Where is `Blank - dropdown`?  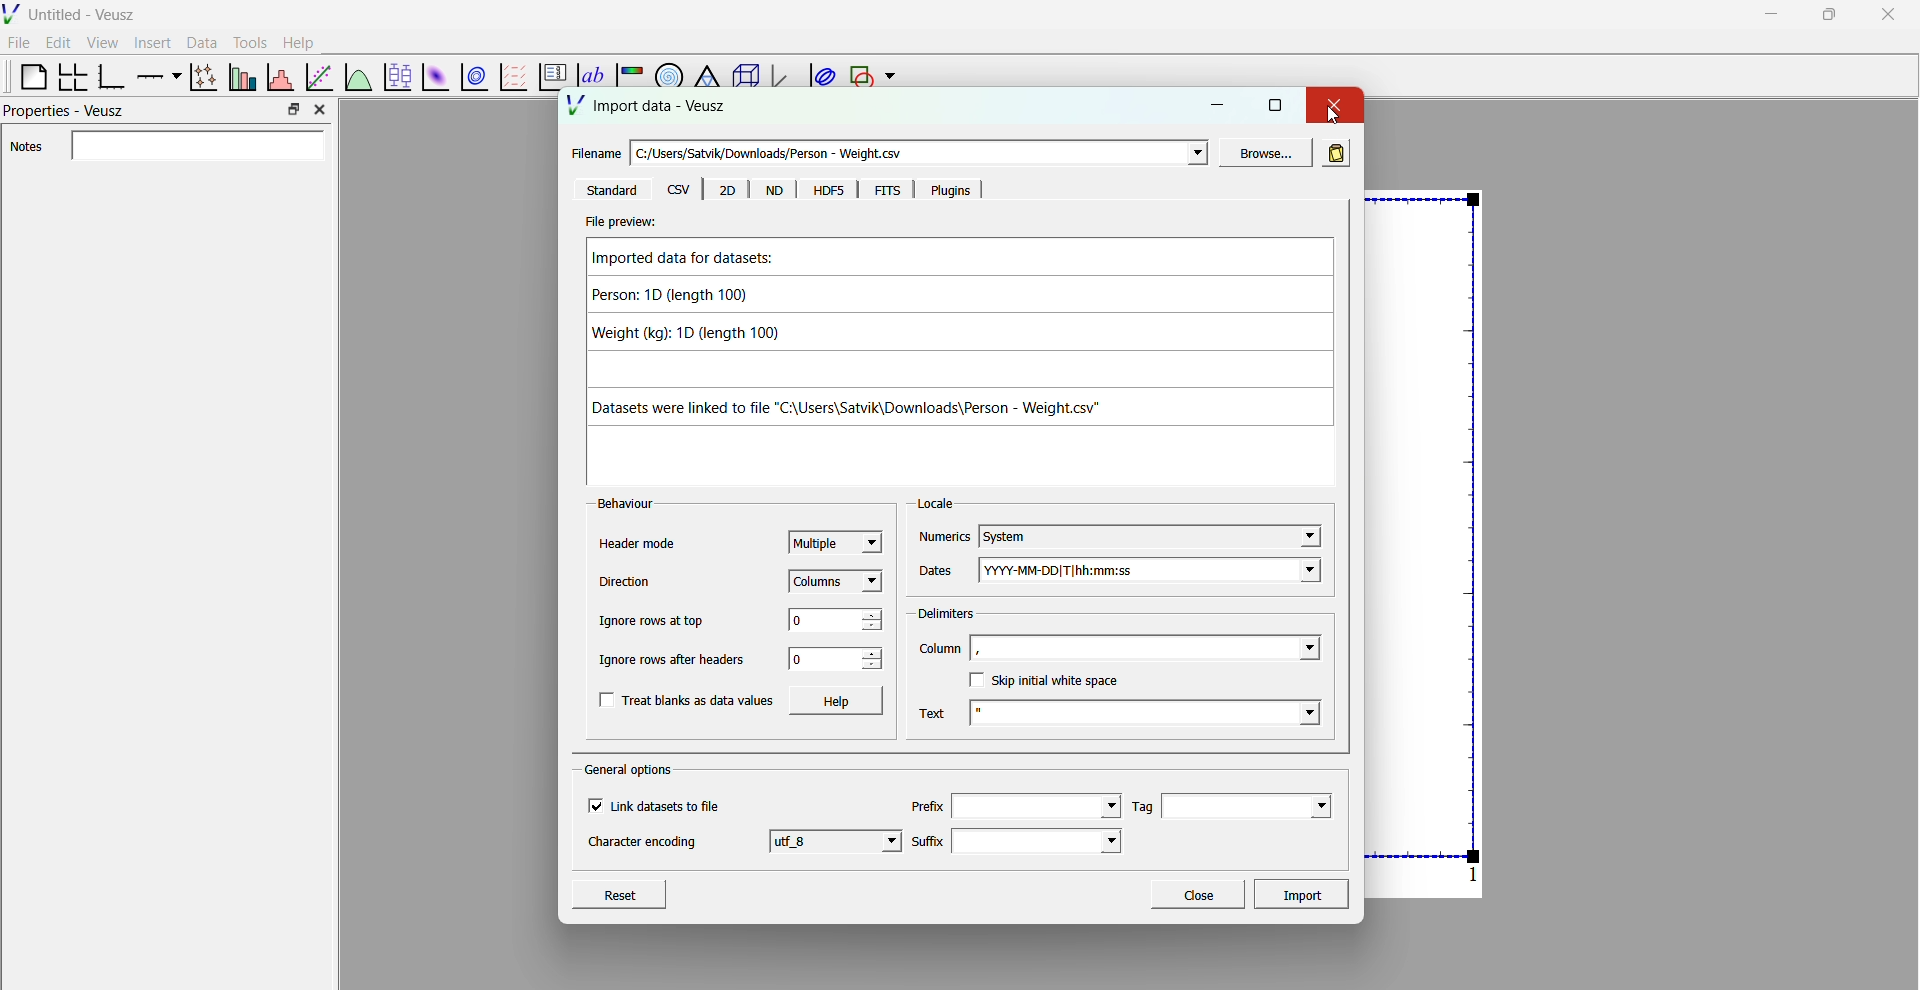 Blank - dropdown is located at coordinates (1171, 647).